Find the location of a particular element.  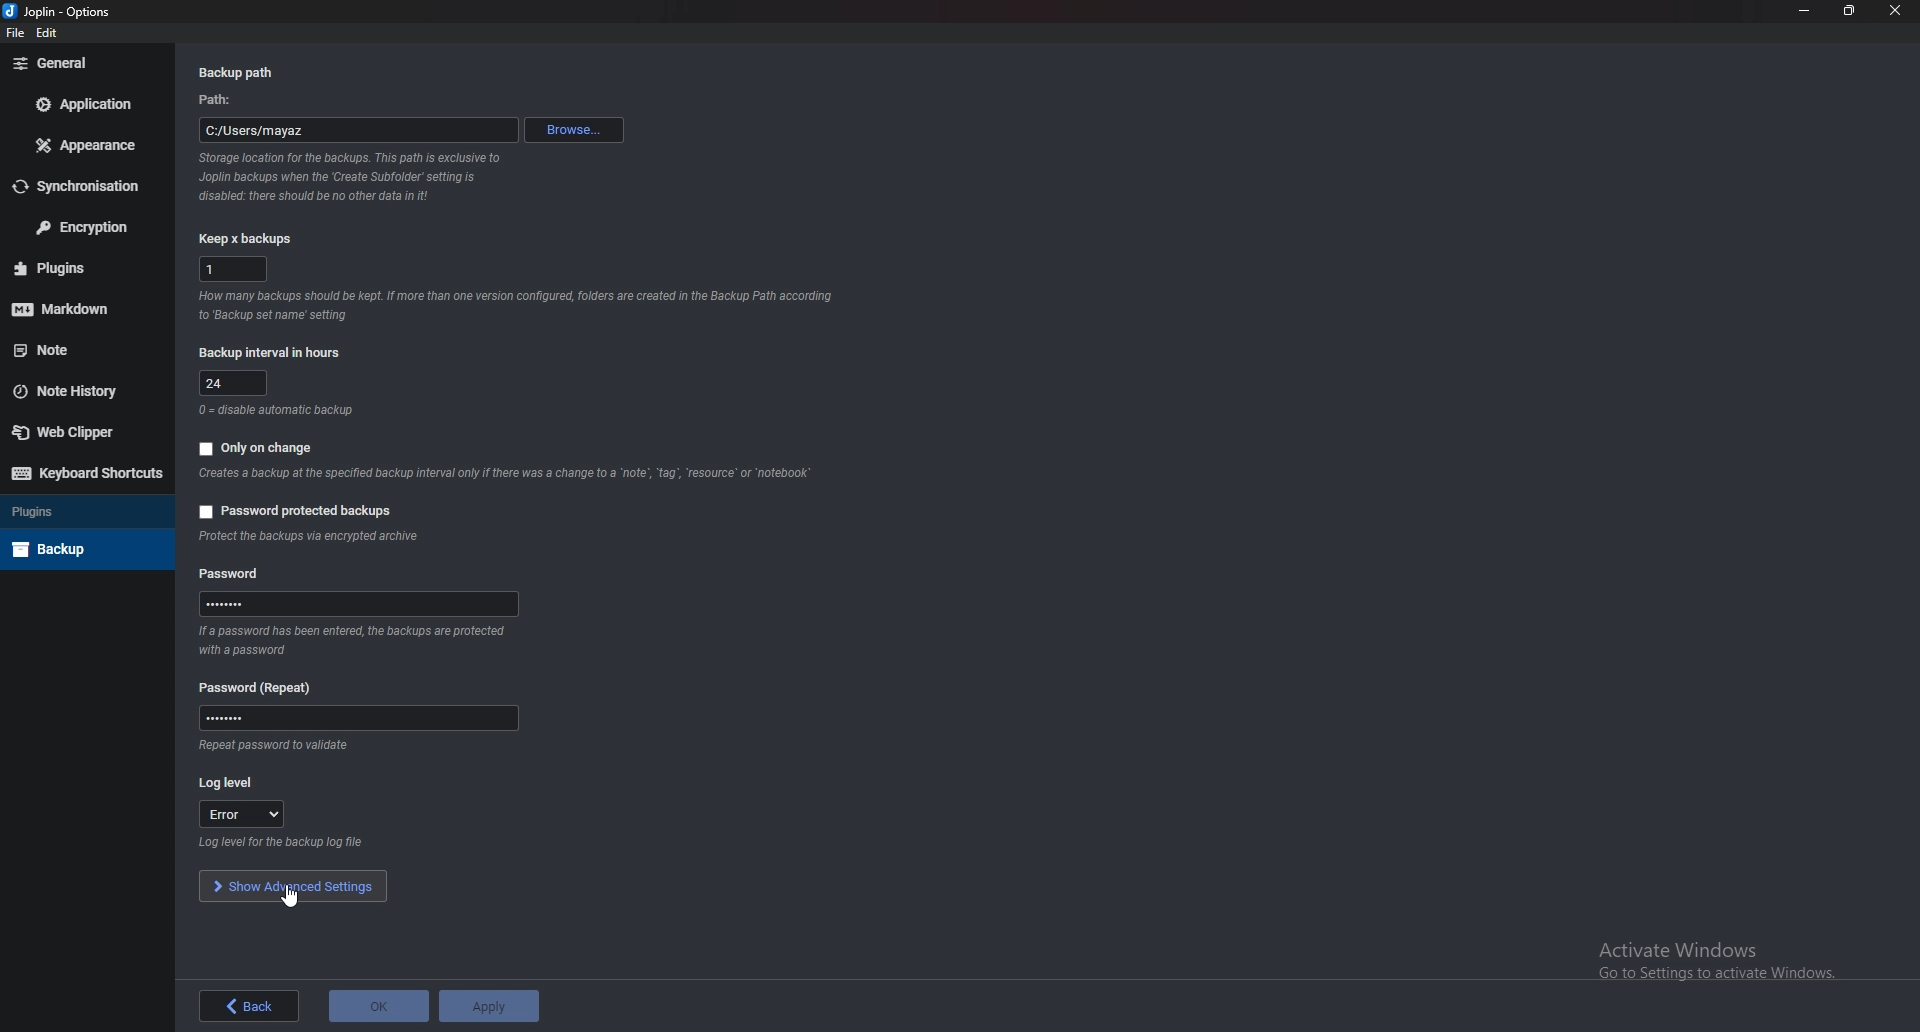

Back up is located at coordinates (83, 547).